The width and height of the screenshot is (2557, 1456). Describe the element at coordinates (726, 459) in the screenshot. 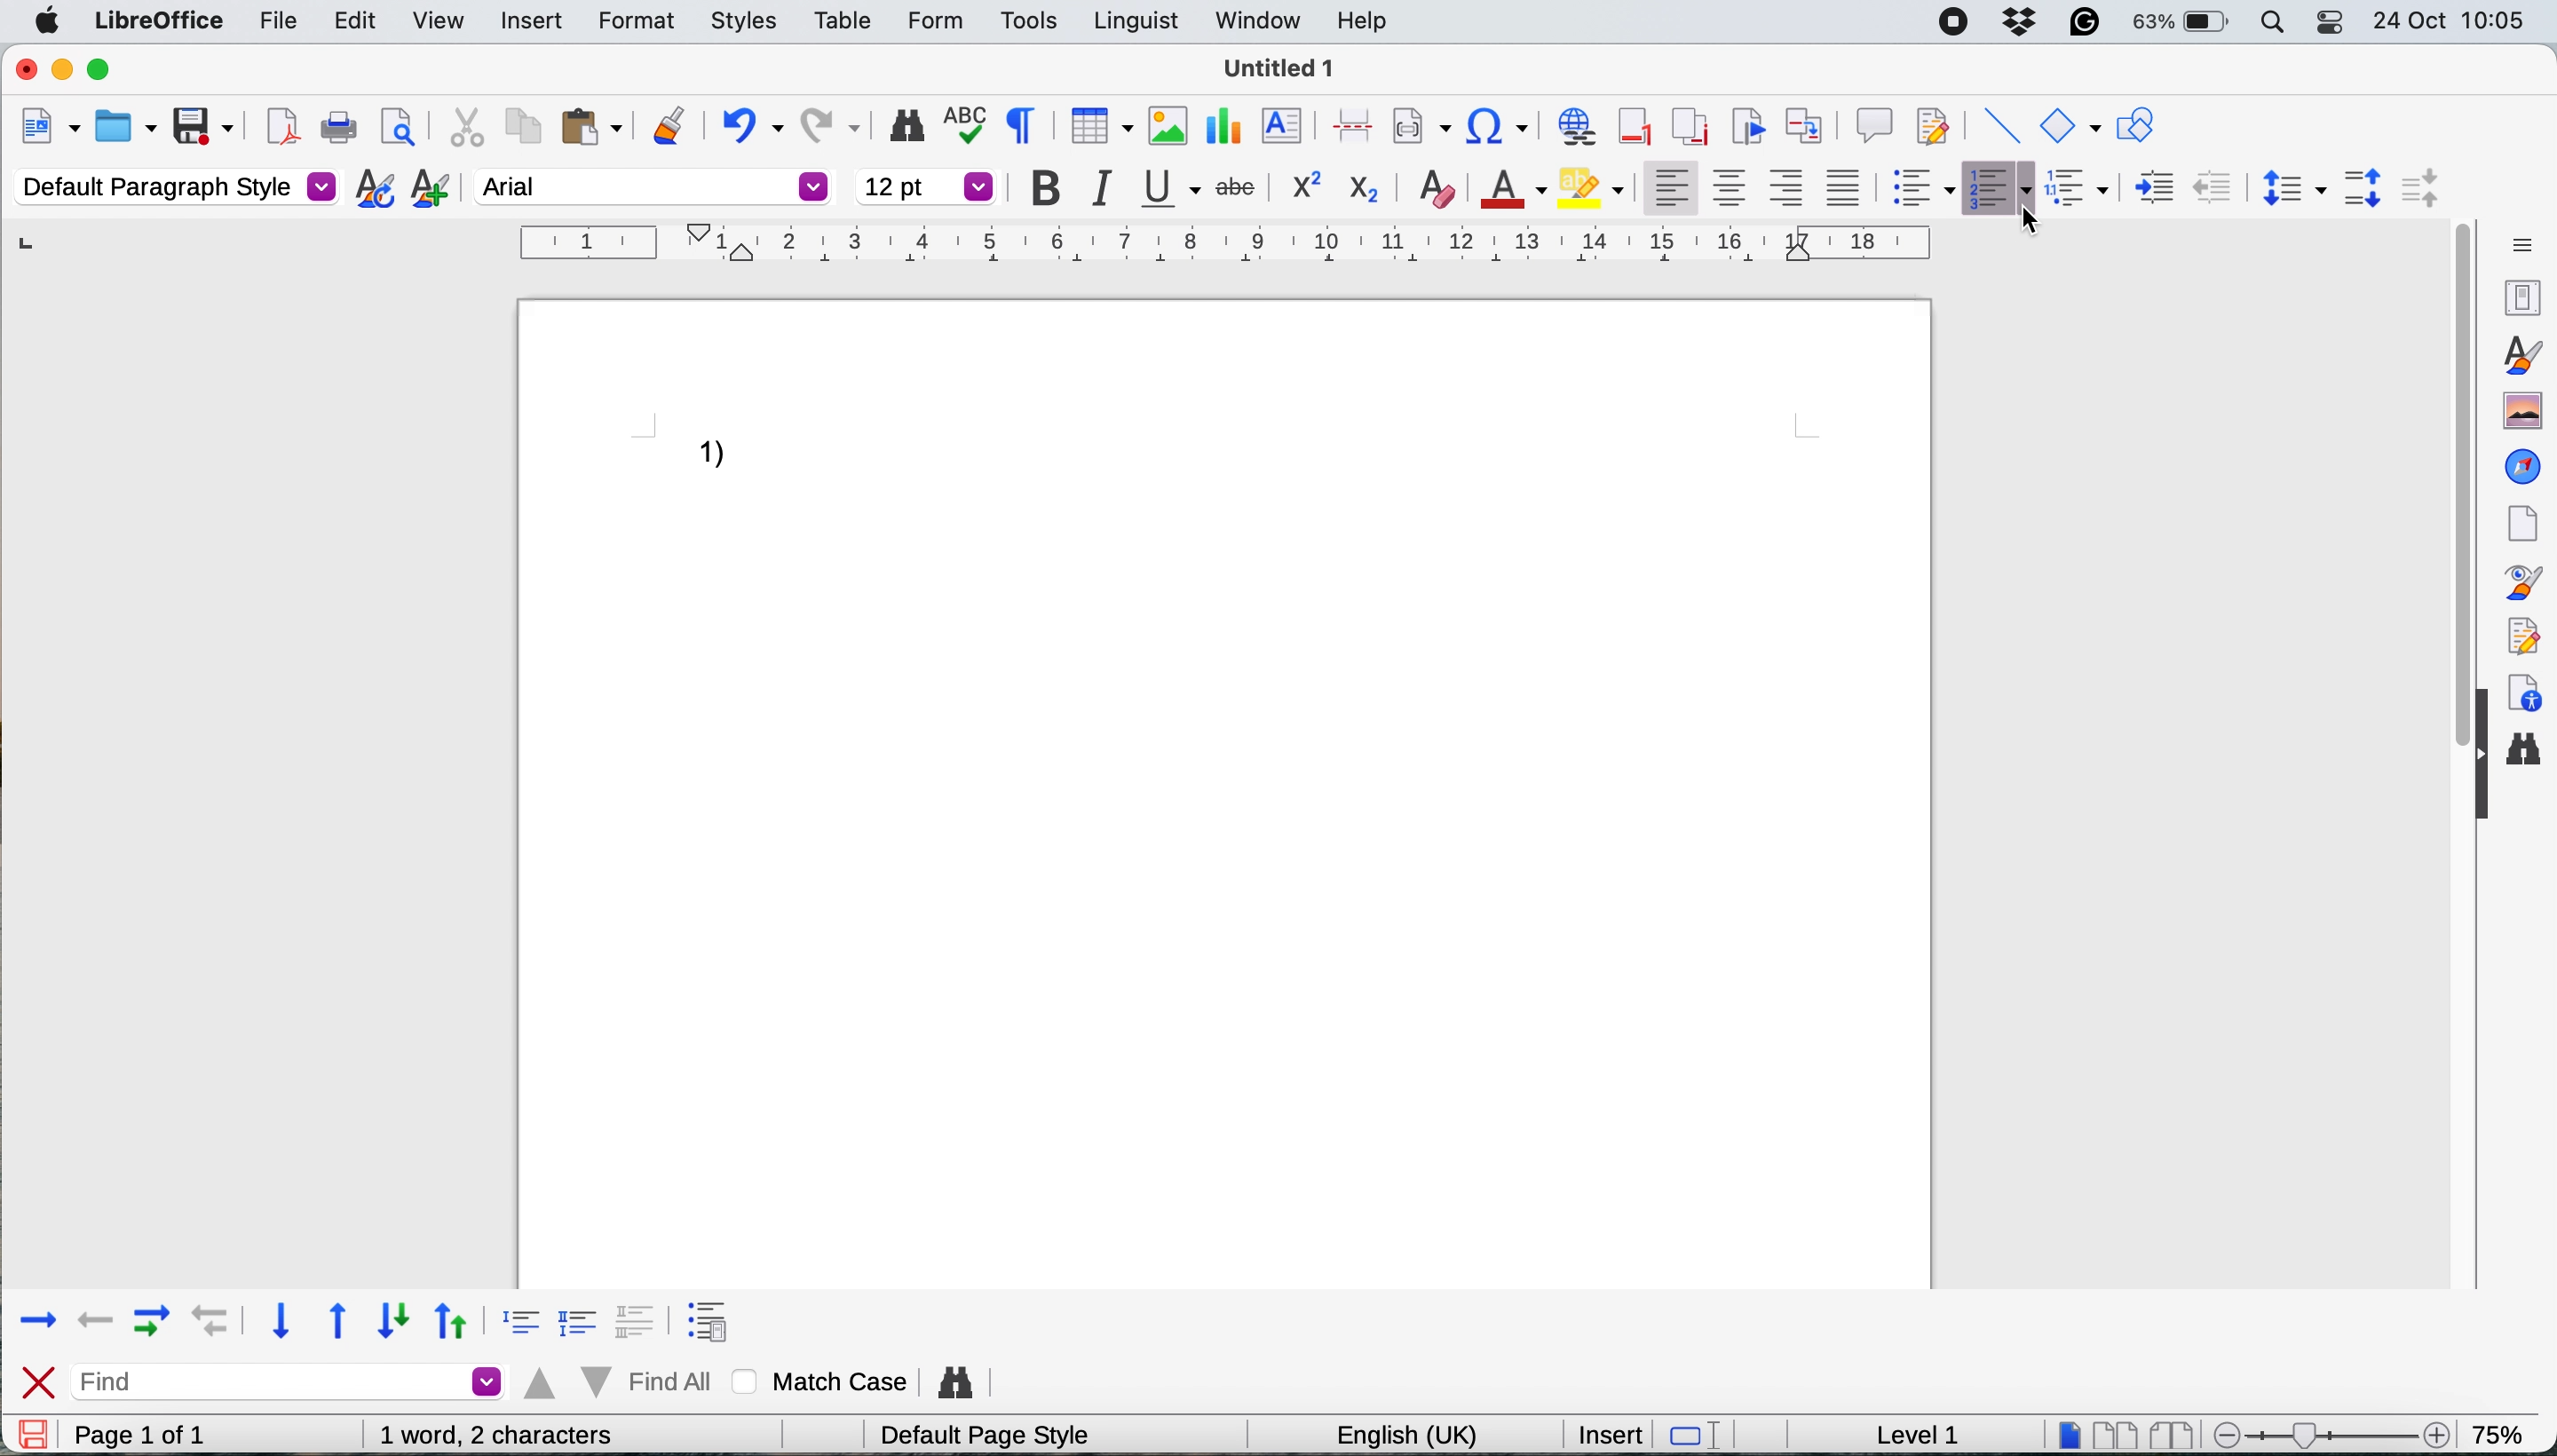

I see `numbered list inserted` at that location.